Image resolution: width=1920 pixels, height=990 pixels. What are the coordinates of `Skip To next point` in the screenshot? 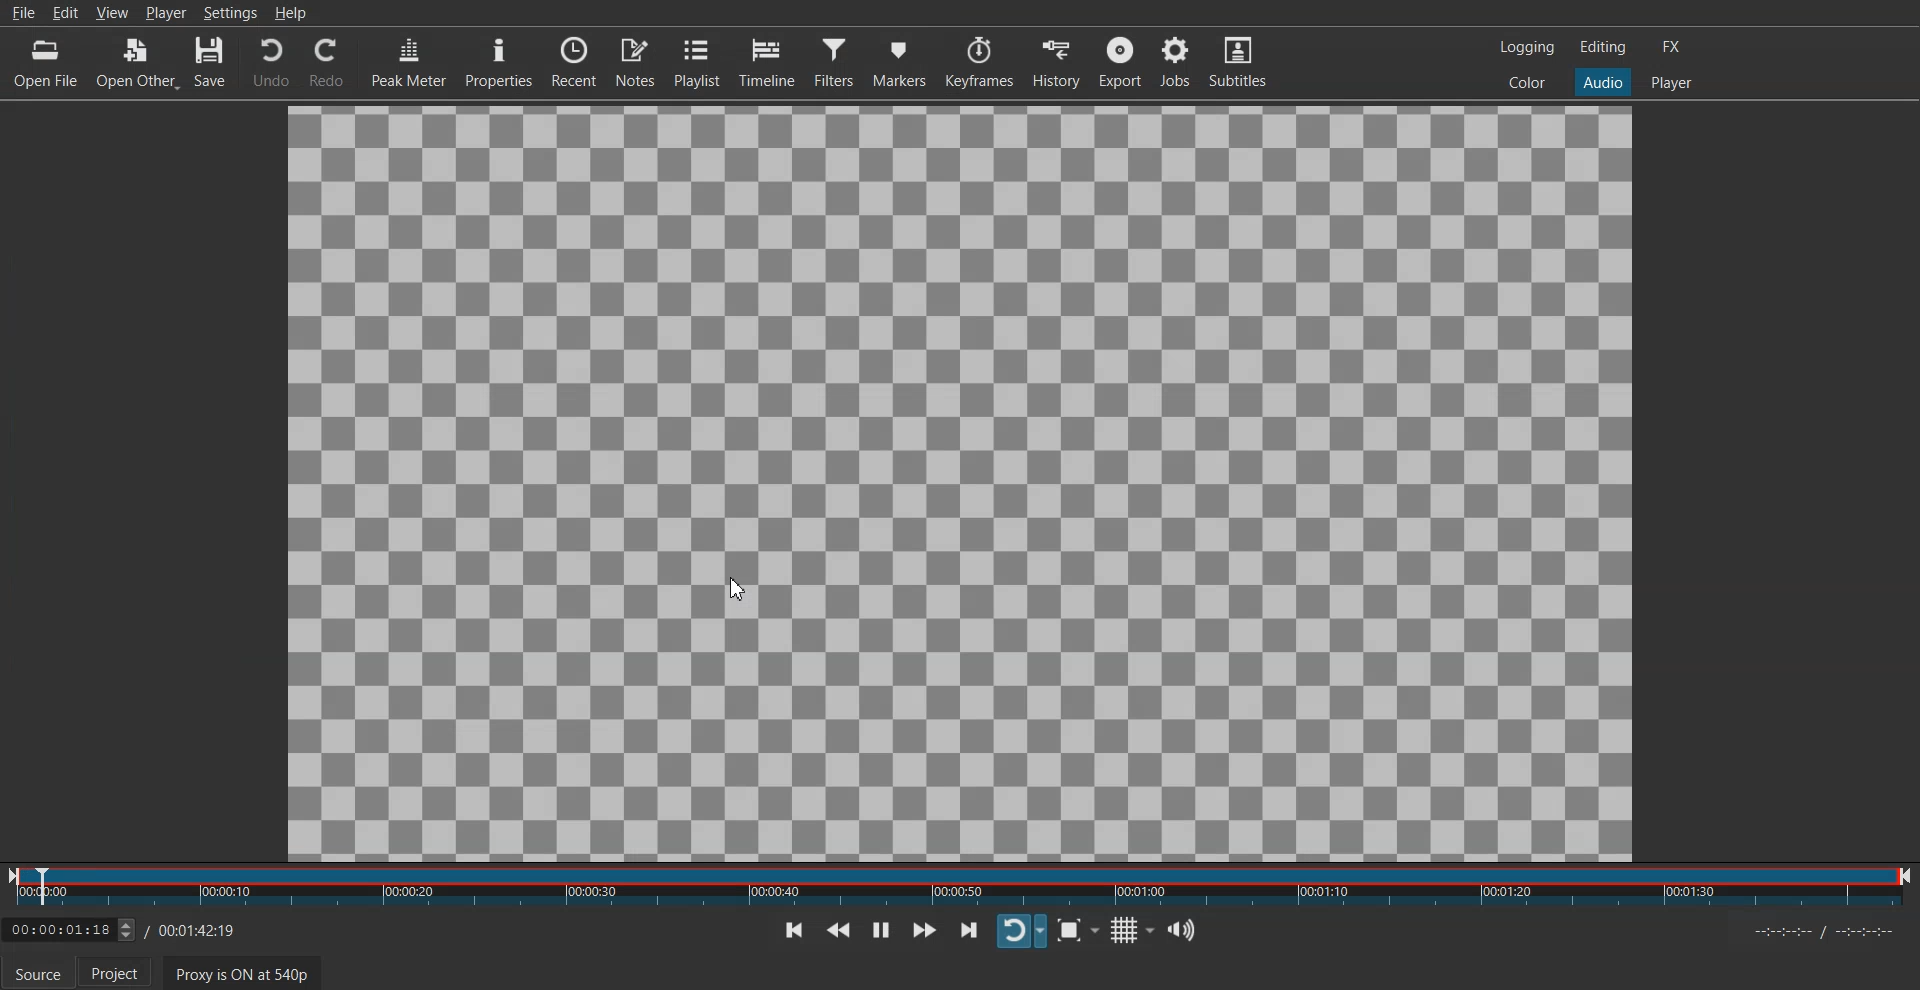 It's located at (970, 929).